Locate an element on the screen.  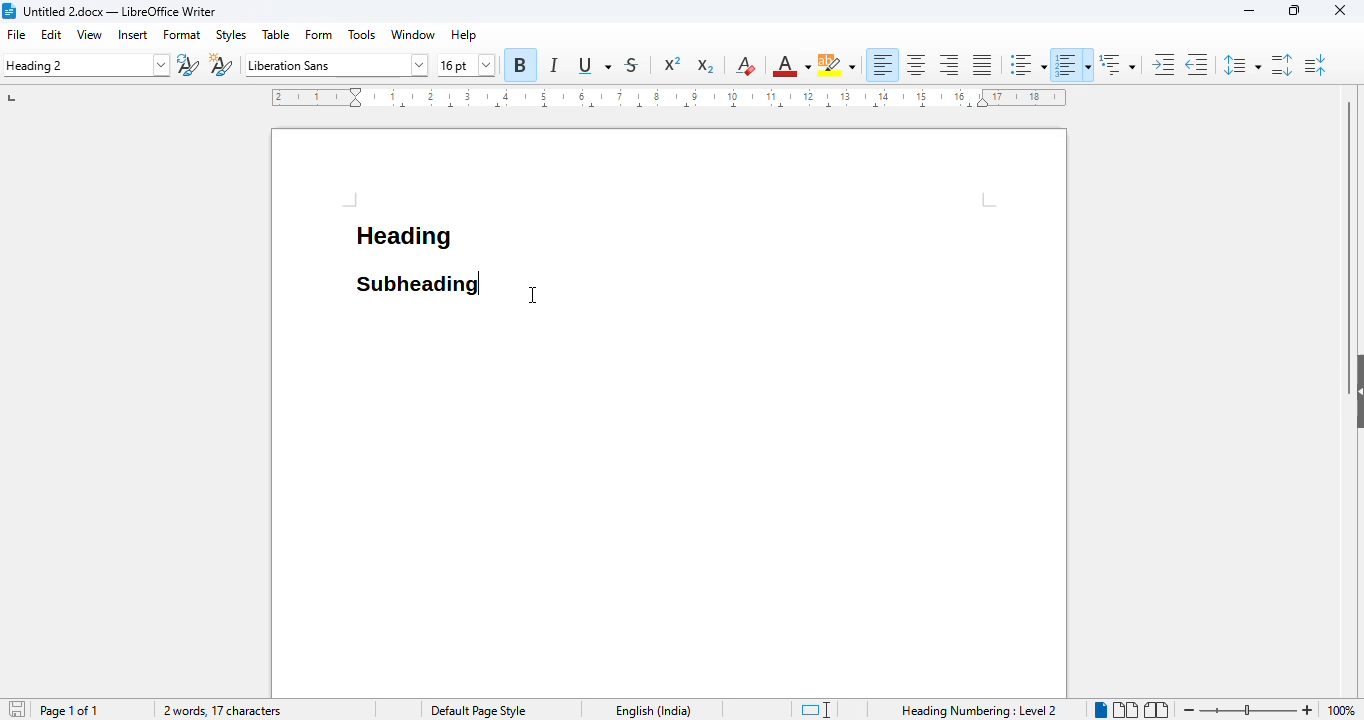
font color is located at coordinates (791, 65).